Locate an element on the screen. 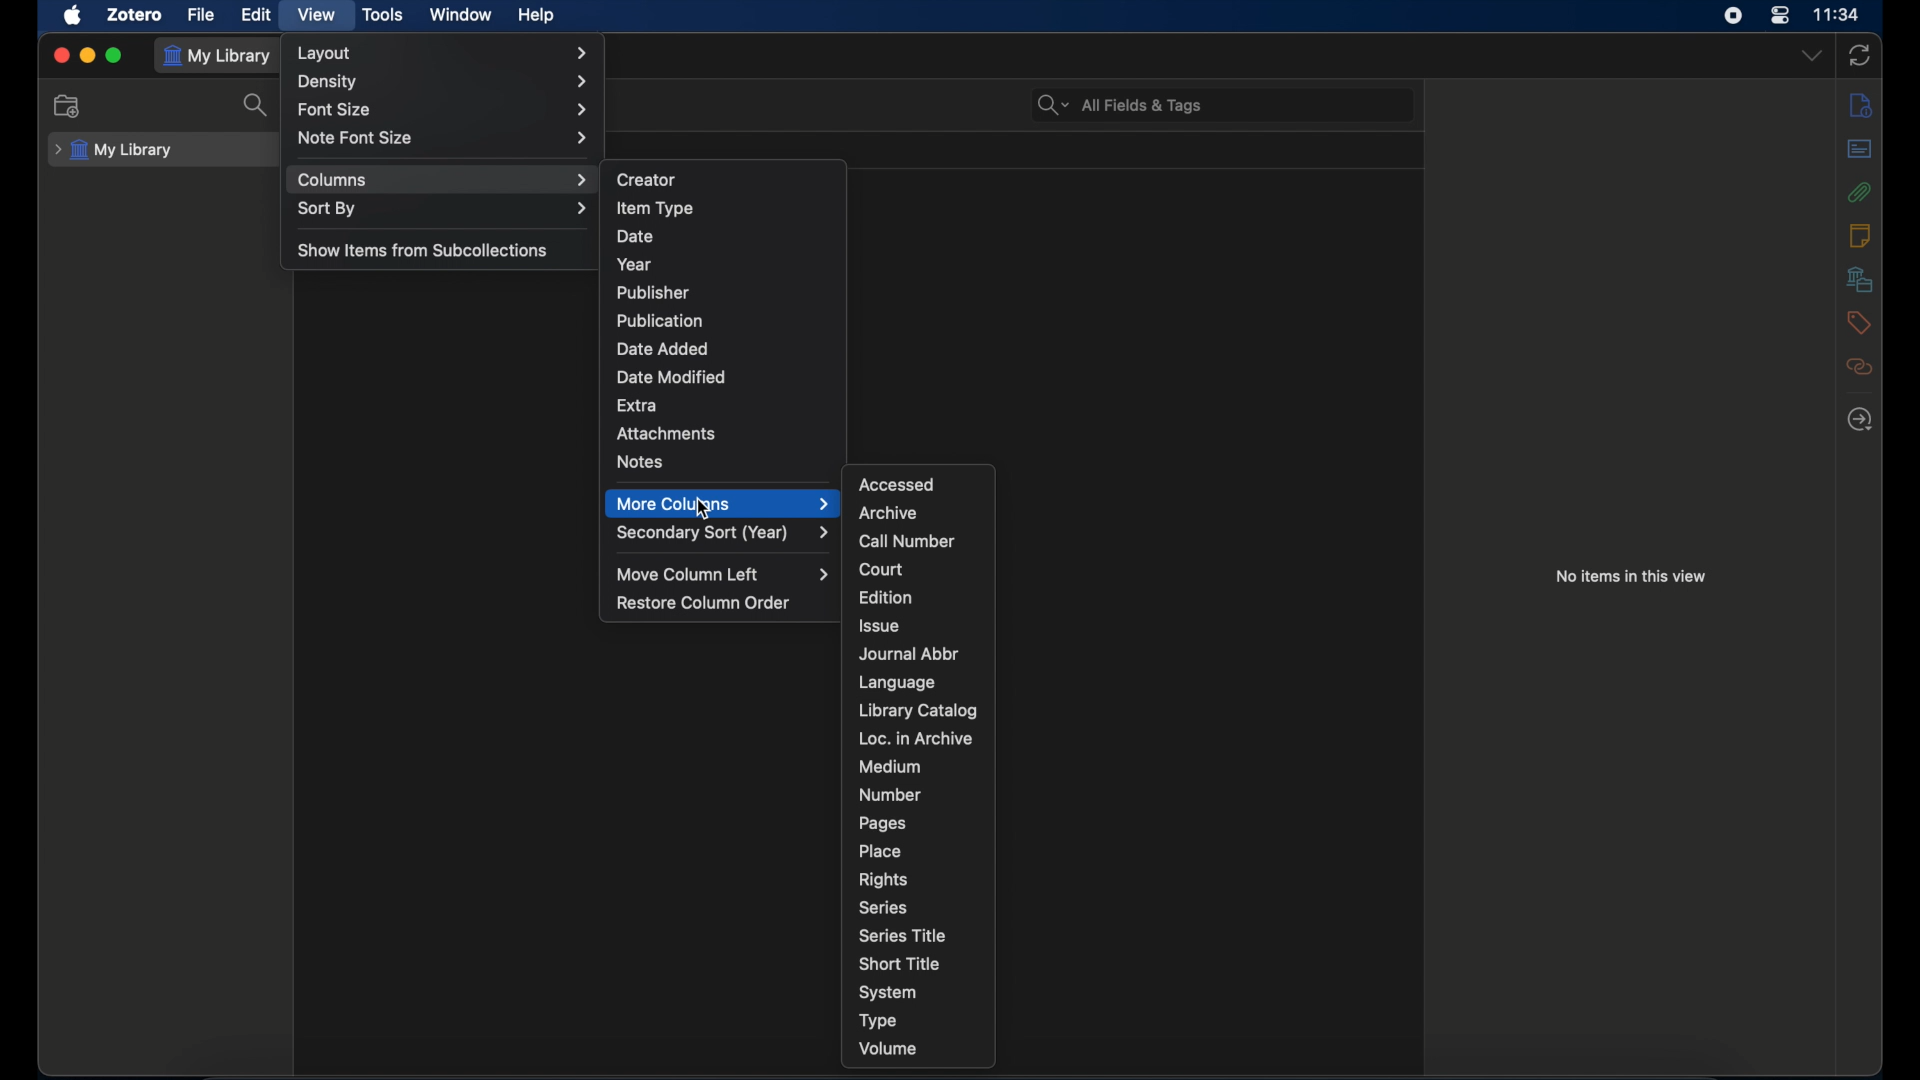 The image size is (1920, 1080). creator is located at coordinates (647, 178).